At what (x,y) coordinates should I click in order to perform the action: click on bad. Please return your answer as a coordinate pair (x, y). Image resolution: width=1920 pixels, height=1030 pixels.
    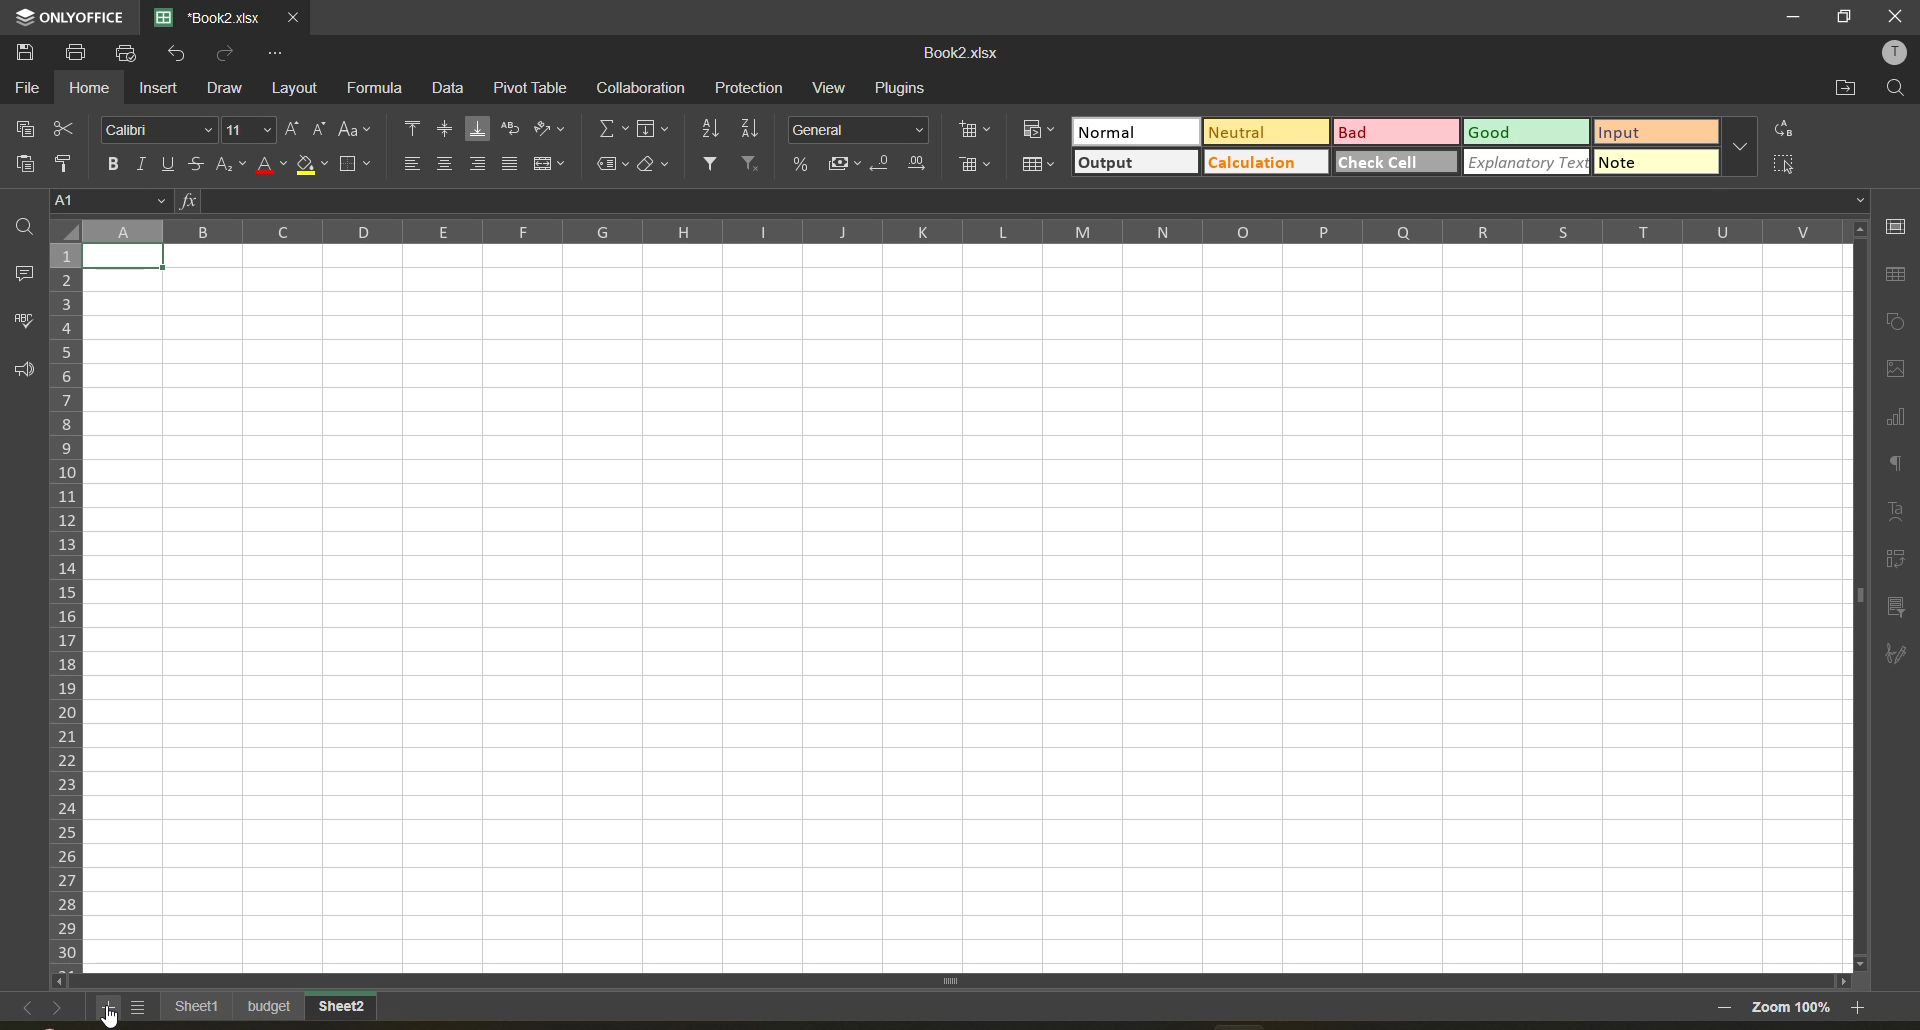
    Looking at the image, I should click on (1393, 132).